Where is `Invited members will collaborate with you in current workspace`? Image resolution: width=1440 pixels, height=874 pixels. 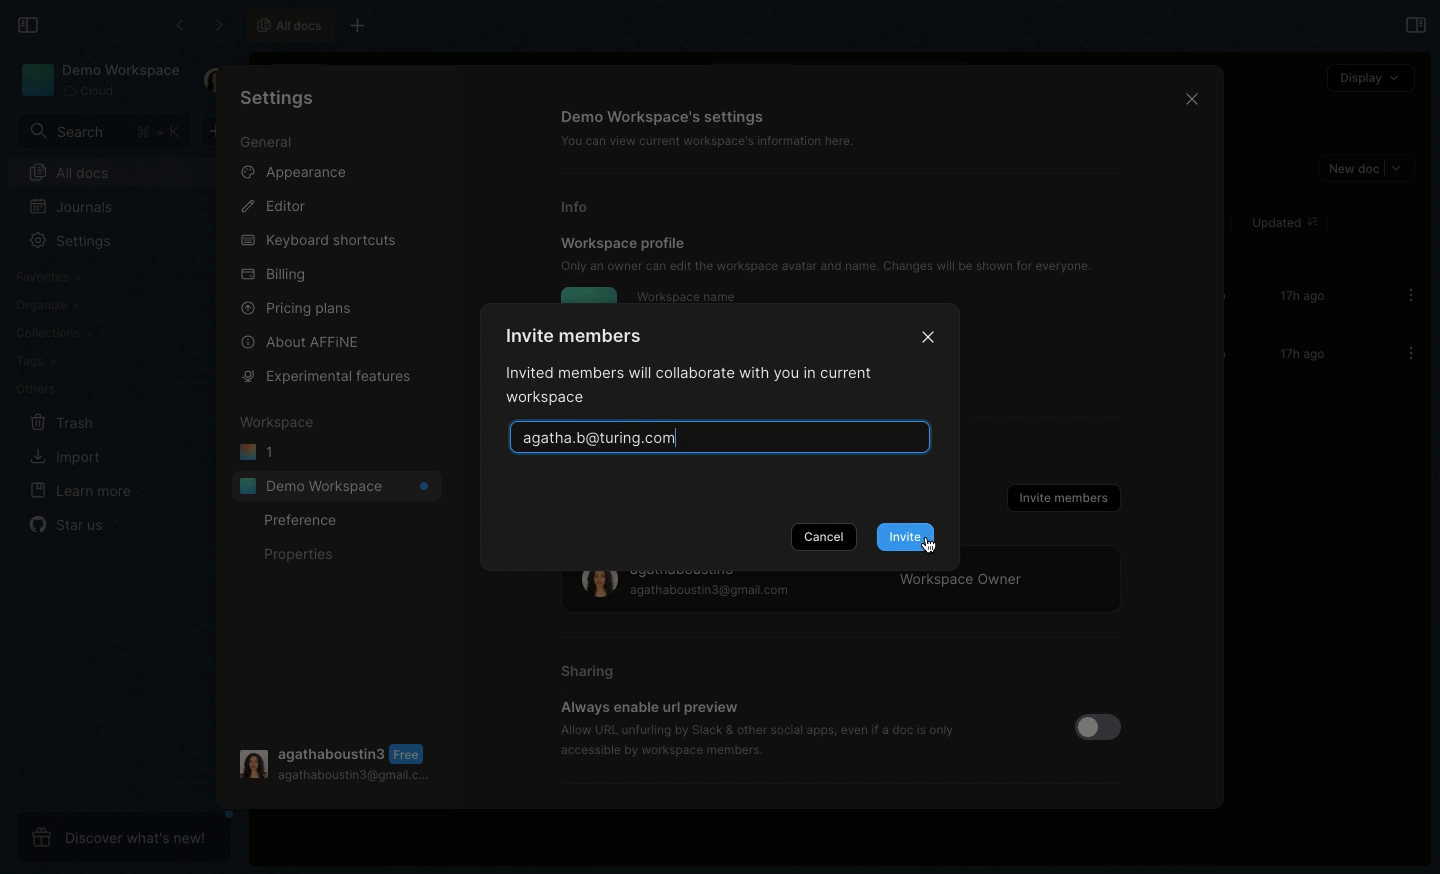 Invited members will collaborate with you in current workspace is located at coordinates (698, 388).